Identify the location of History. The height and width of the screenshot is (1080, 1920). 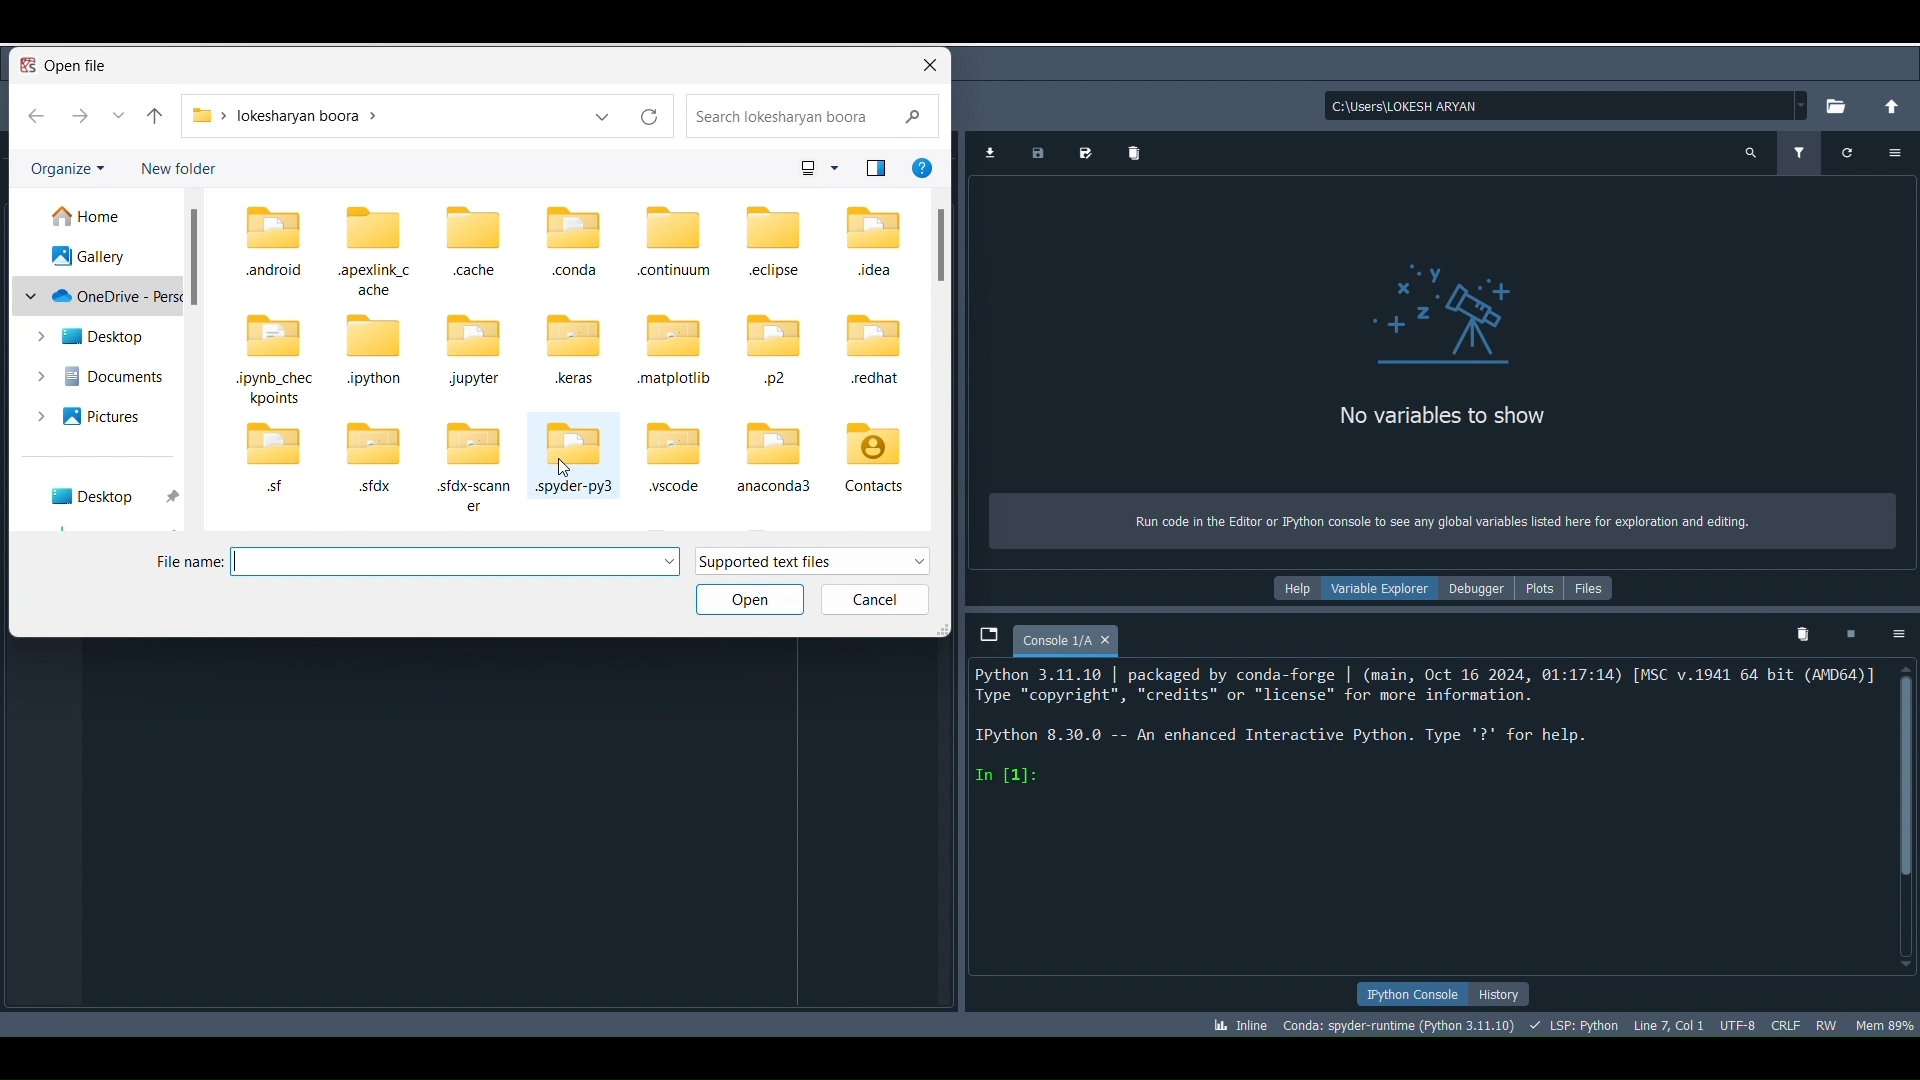
(1502, 993).